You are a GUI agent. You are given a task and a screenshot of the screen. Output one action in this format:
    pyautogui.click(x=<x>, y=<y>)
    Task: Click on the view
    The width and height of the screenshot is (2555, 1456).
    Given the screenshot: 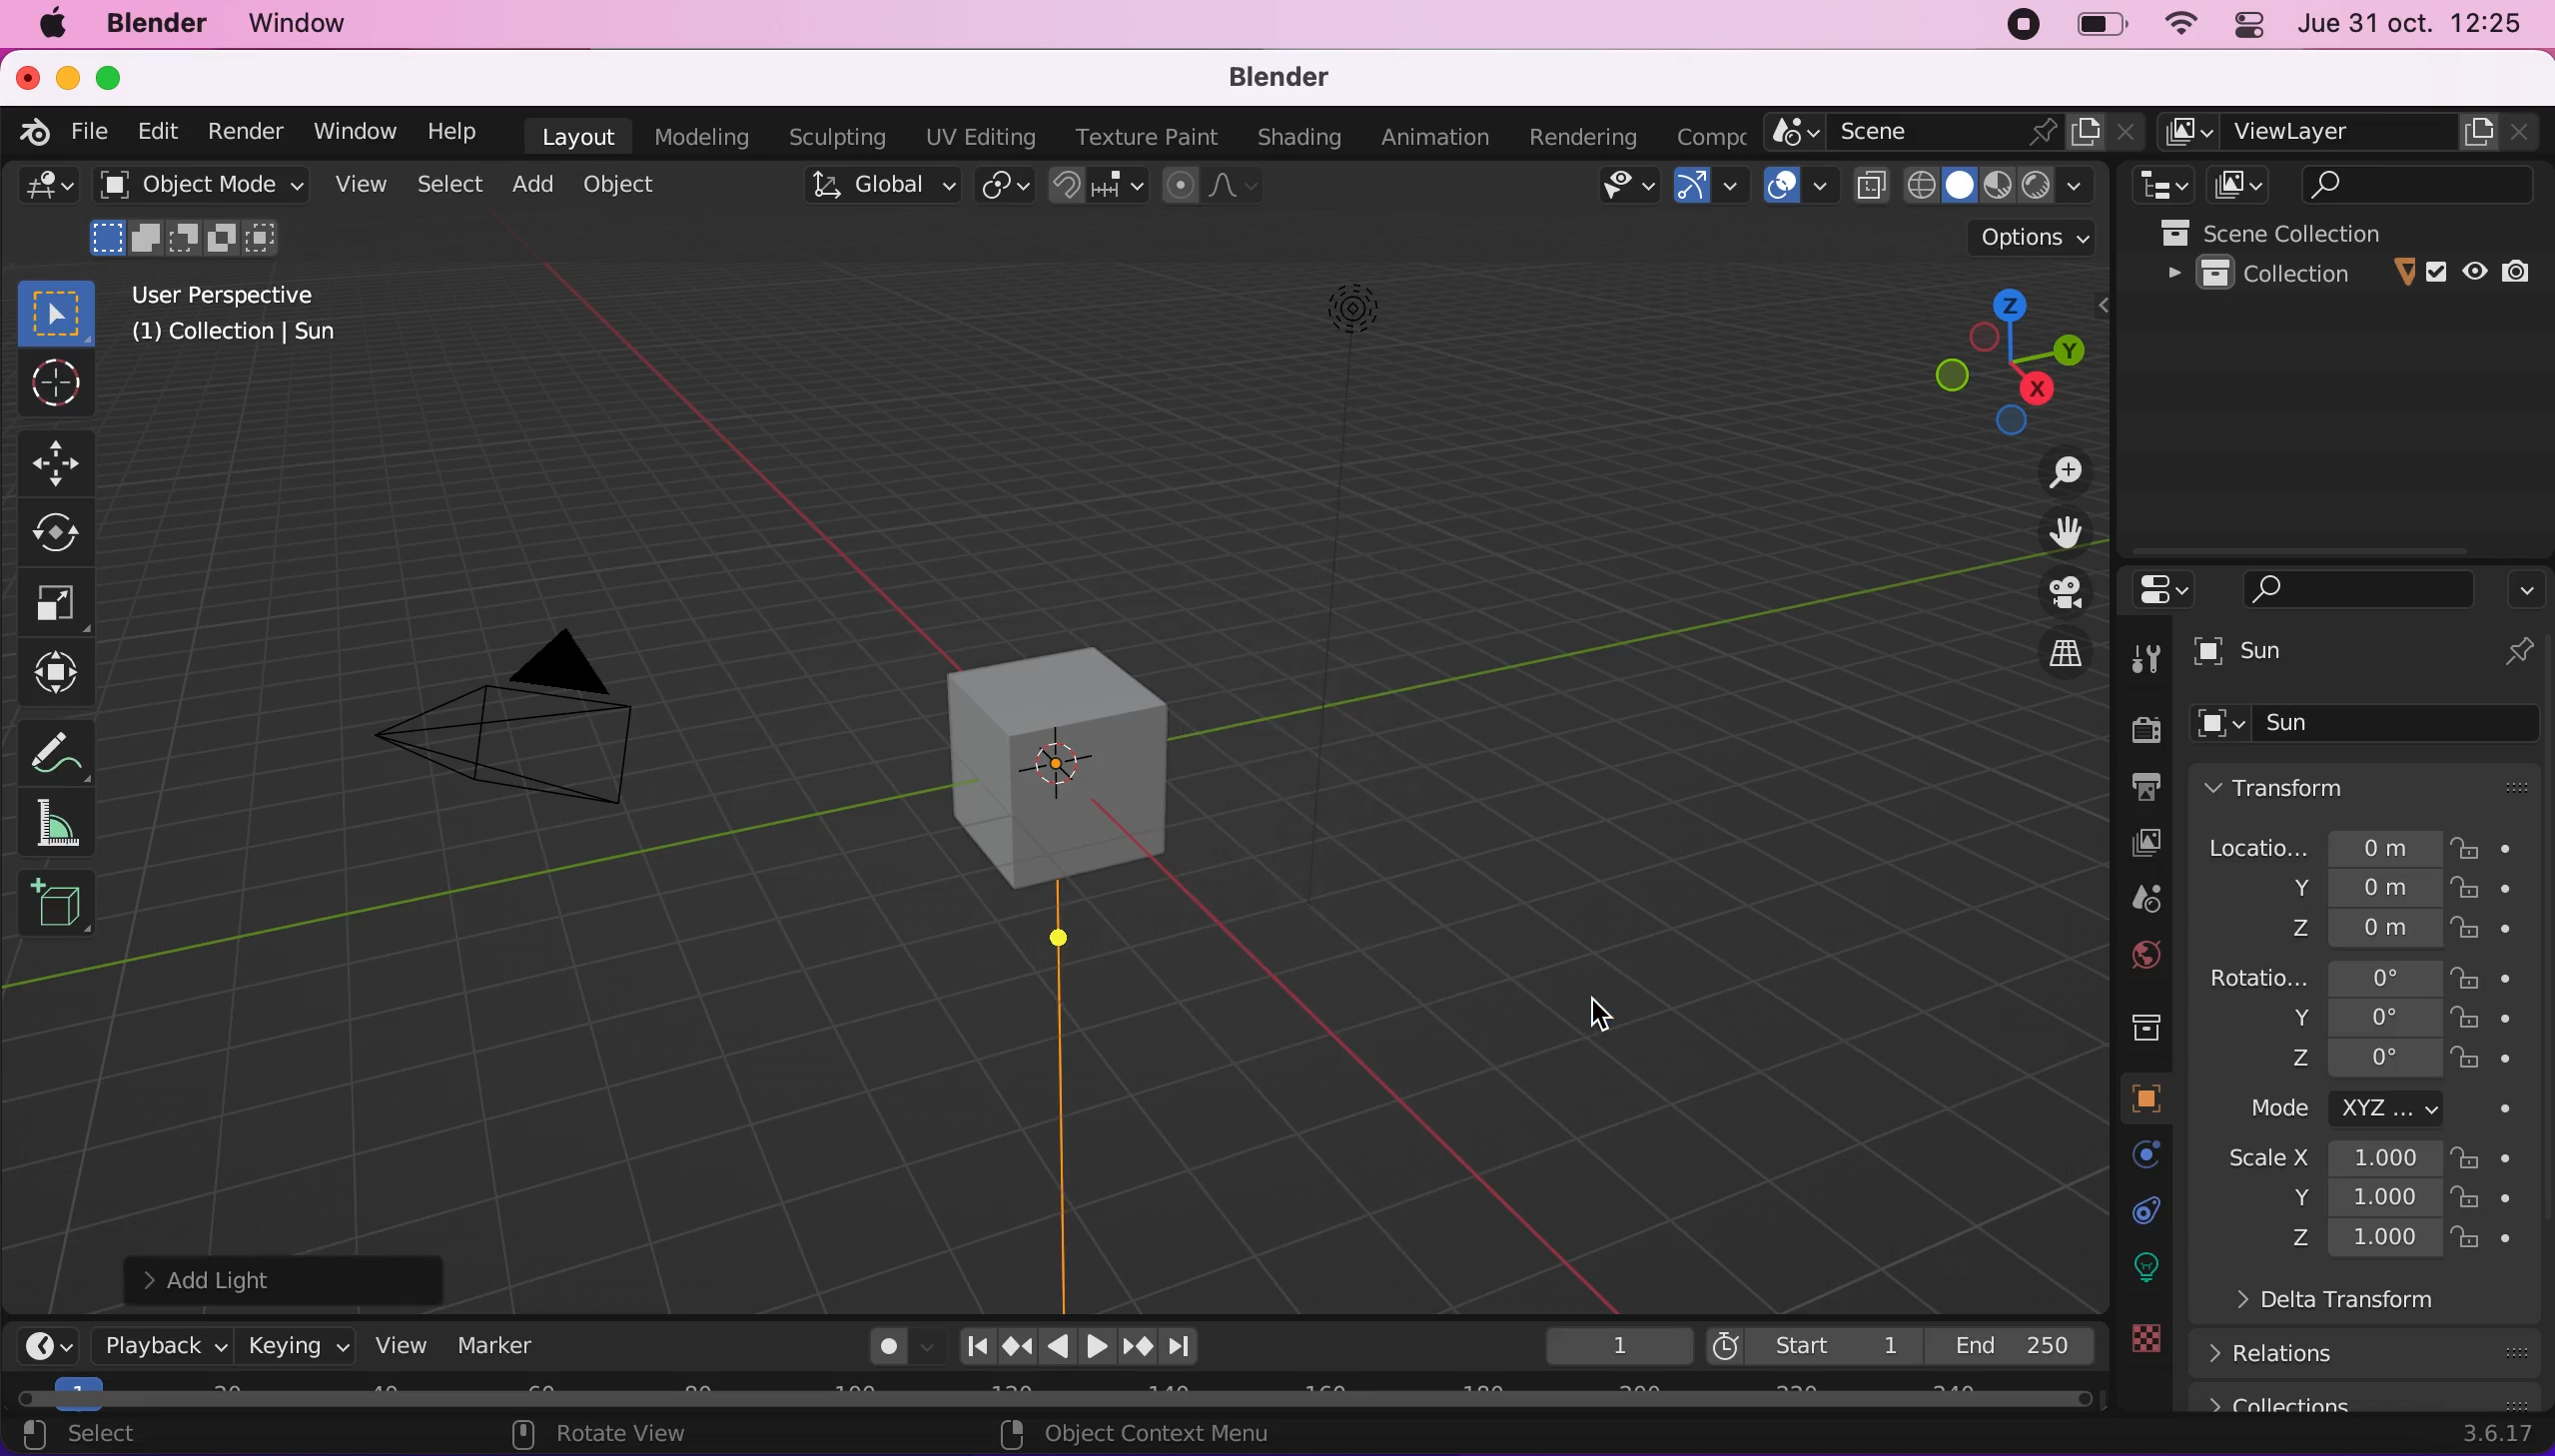 What is the action you would take?
    pyautogui.click(x=399, y=1342)
    